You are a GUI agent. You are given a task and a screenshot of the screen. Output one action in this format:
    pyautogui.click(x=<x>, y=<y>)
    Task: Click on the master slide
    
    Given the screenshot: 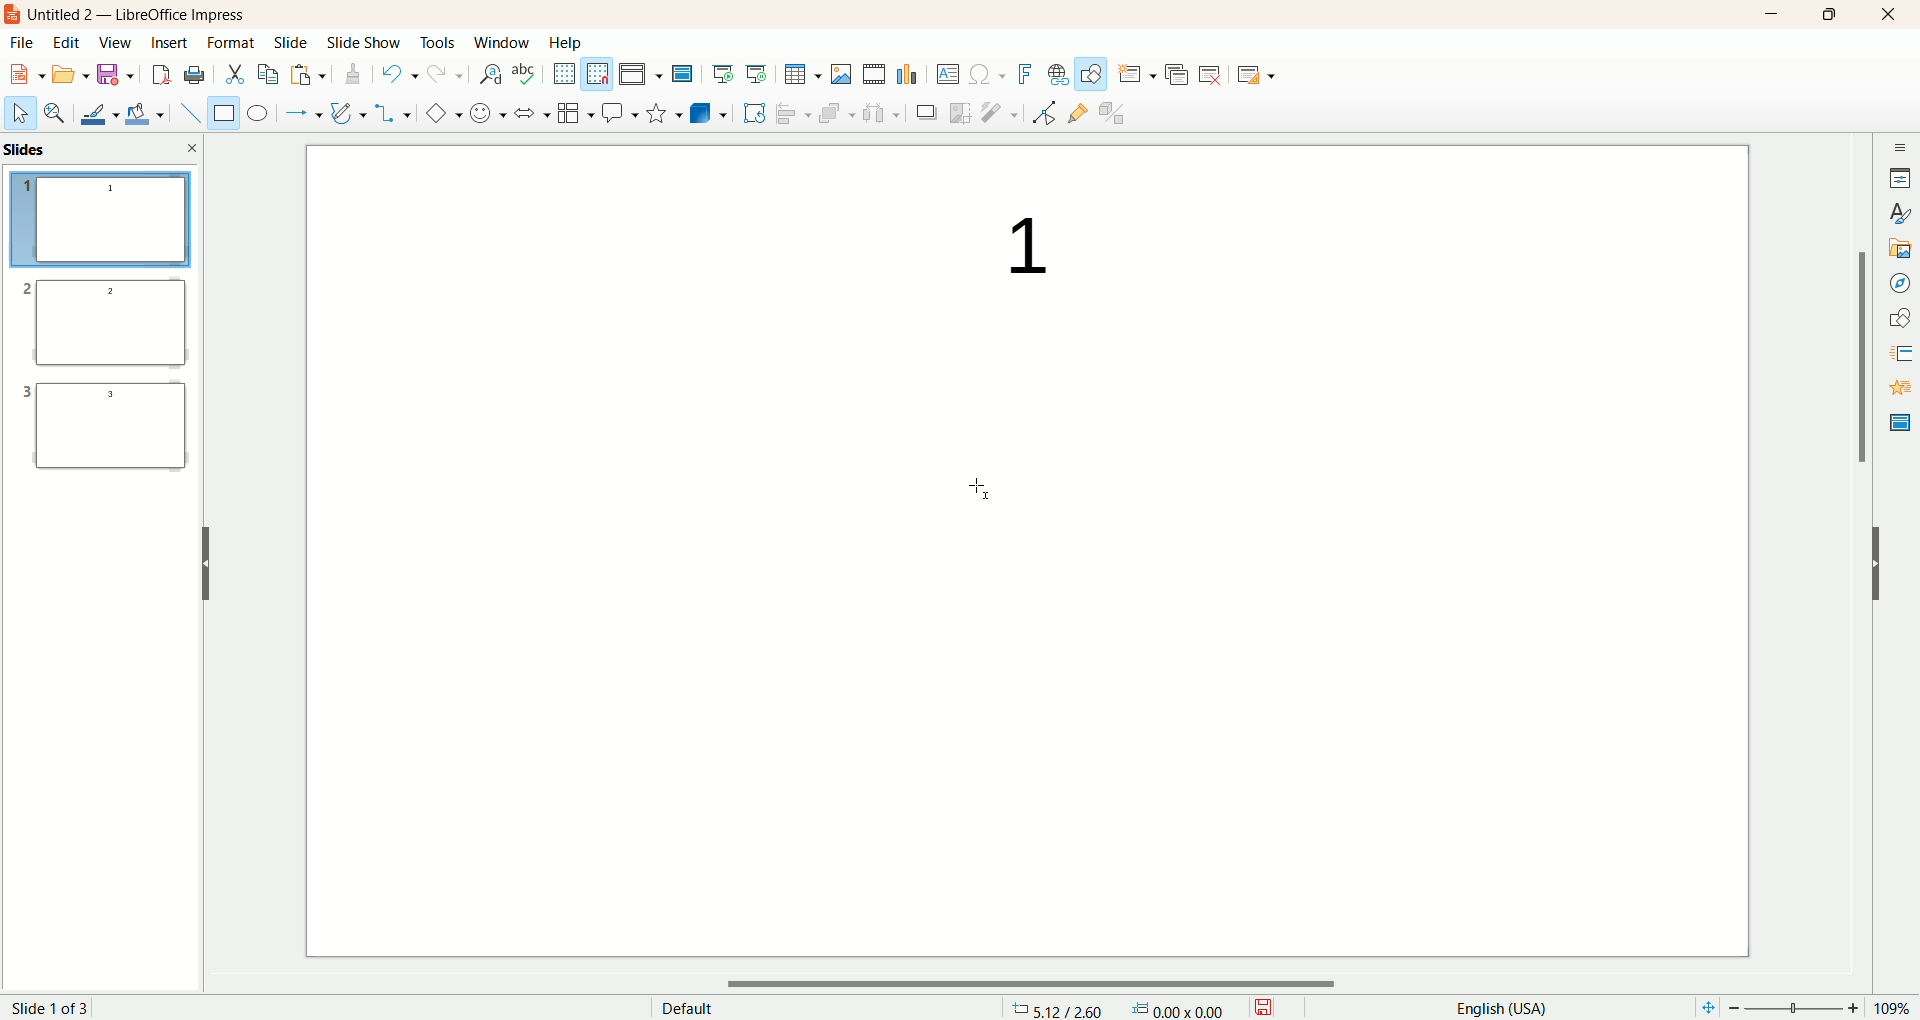 What is the action you would take?
    pyautogui.click(x=1897, y=423)
    